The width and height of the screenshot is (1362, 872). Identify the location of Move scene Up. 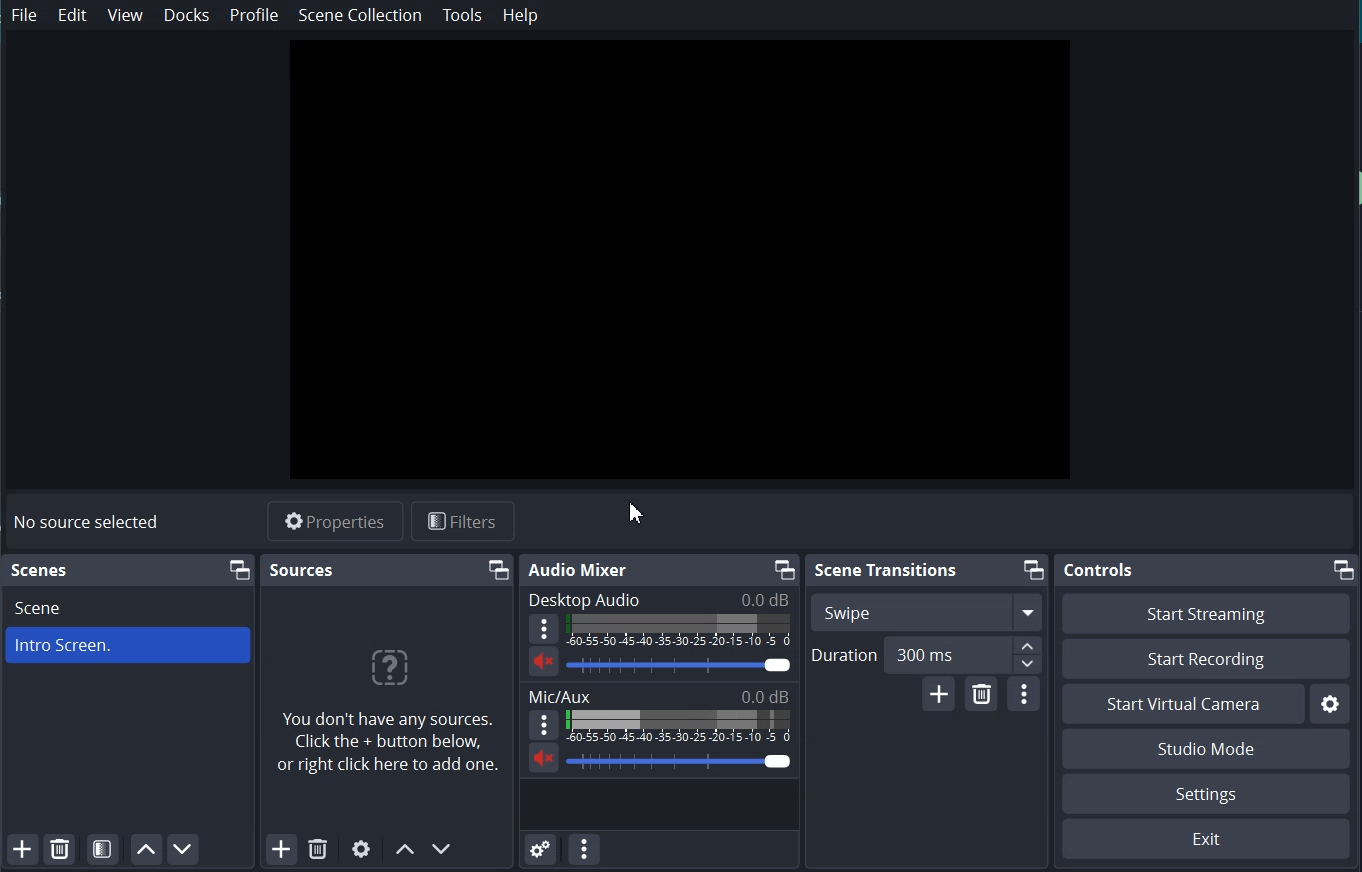
(403, 851).